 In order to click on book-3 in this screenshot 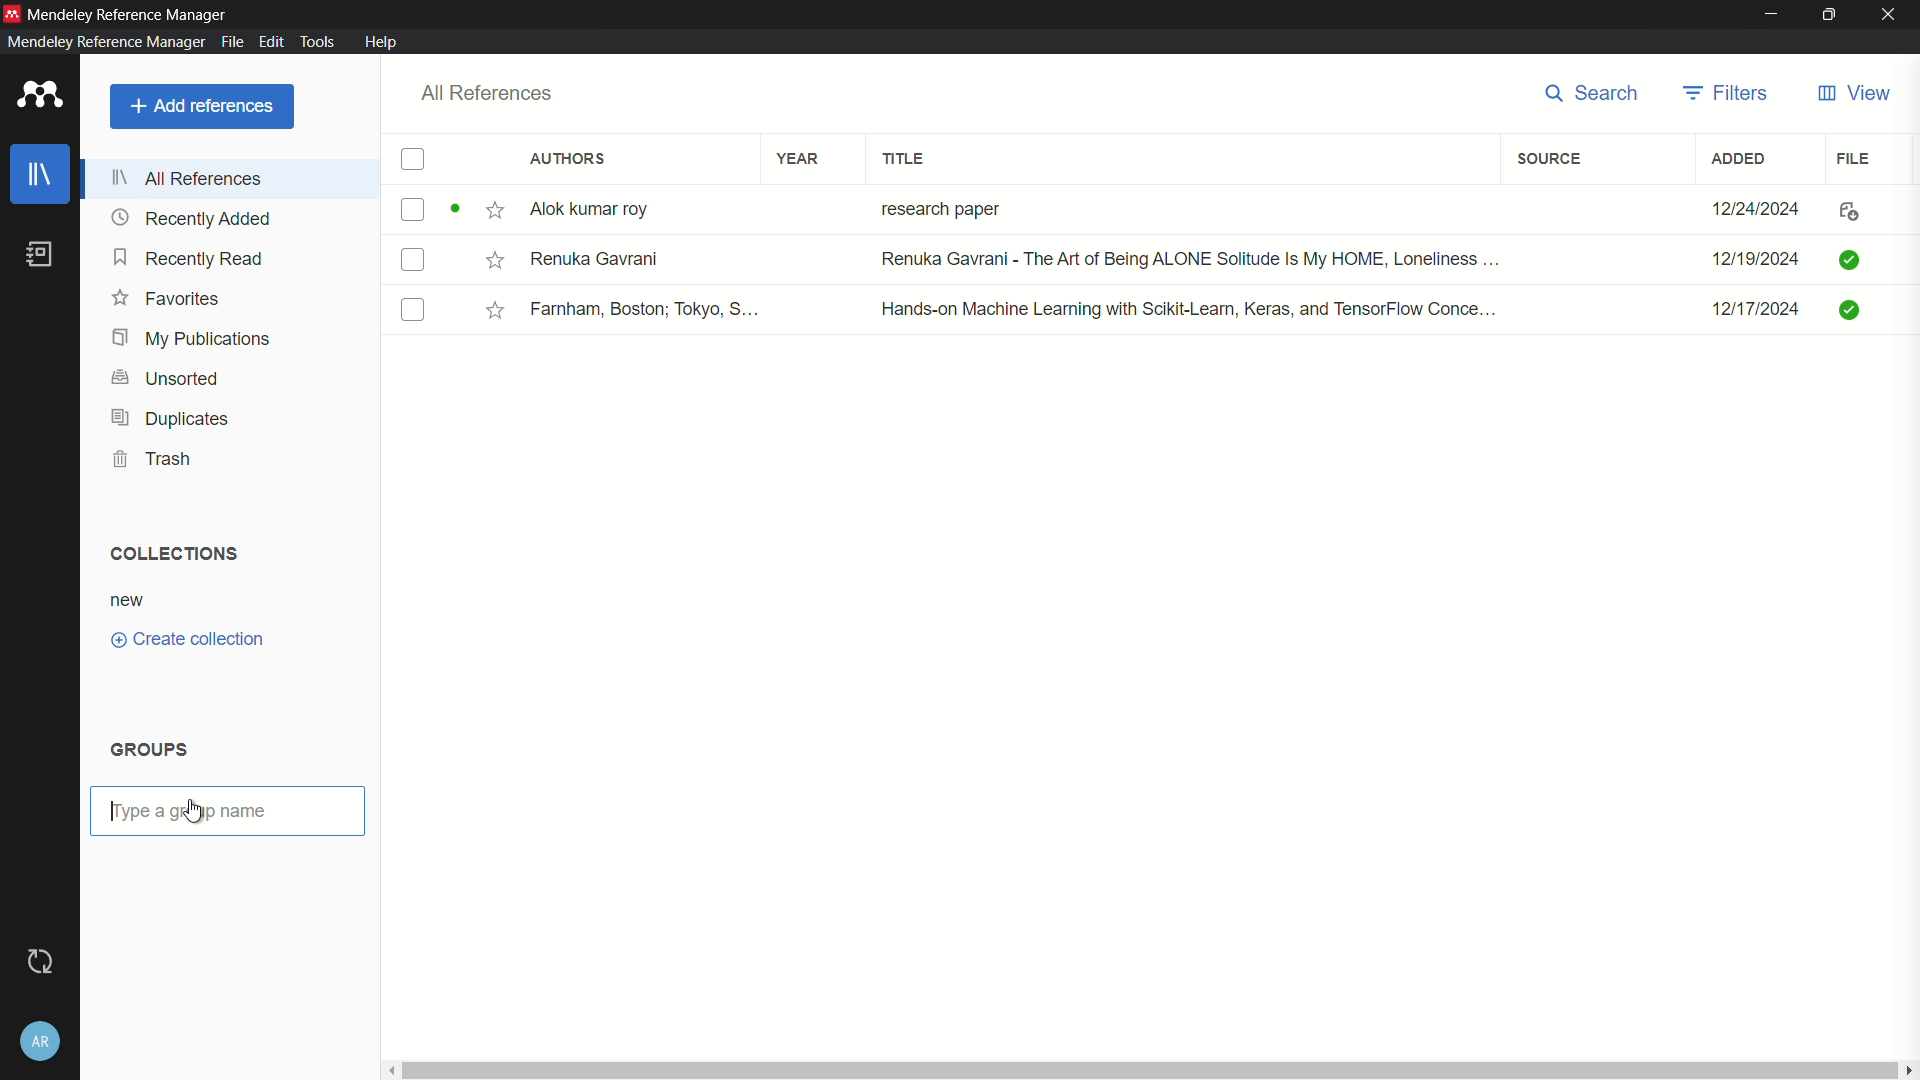, I will do `click(414, 311)`.